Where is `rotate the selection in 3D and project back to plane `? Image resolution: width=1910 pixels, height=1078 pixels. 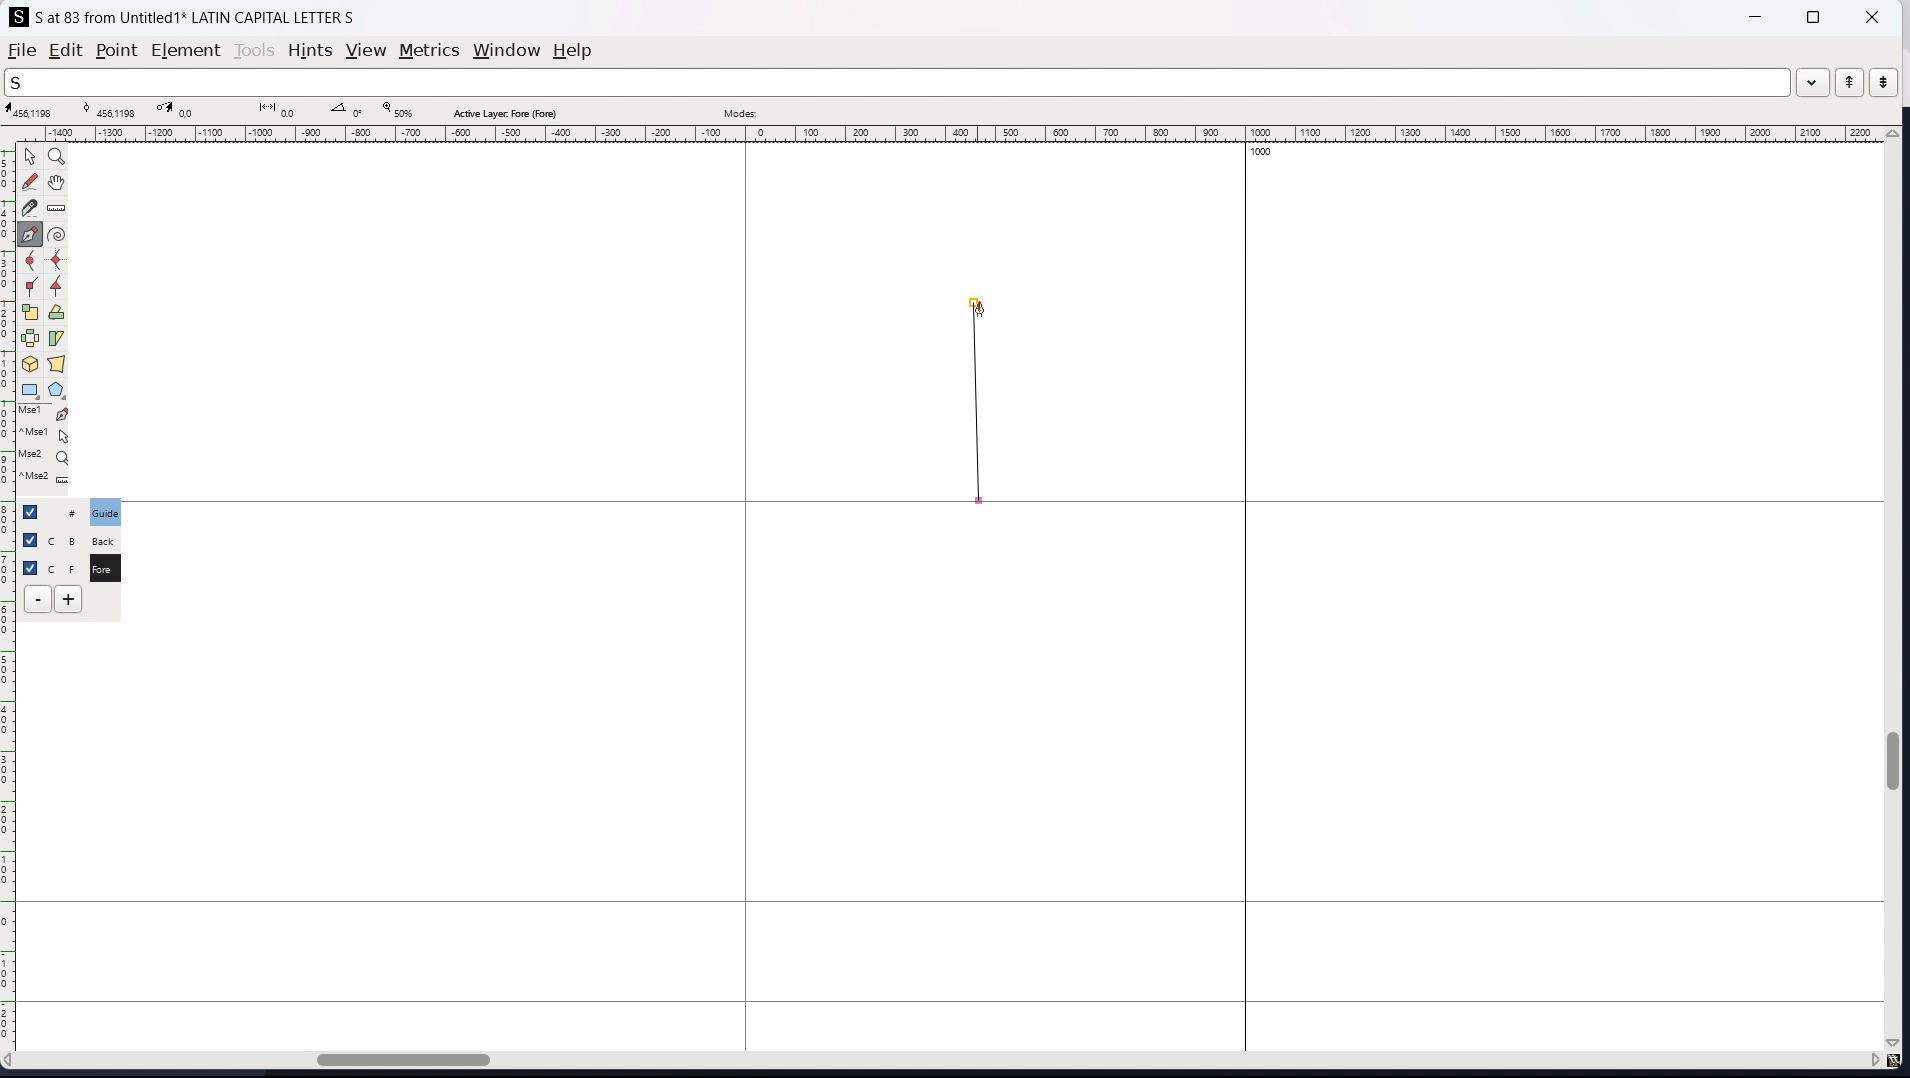
rotate the selection in 3D and project back to plane  is located at coordinates (30, 365).